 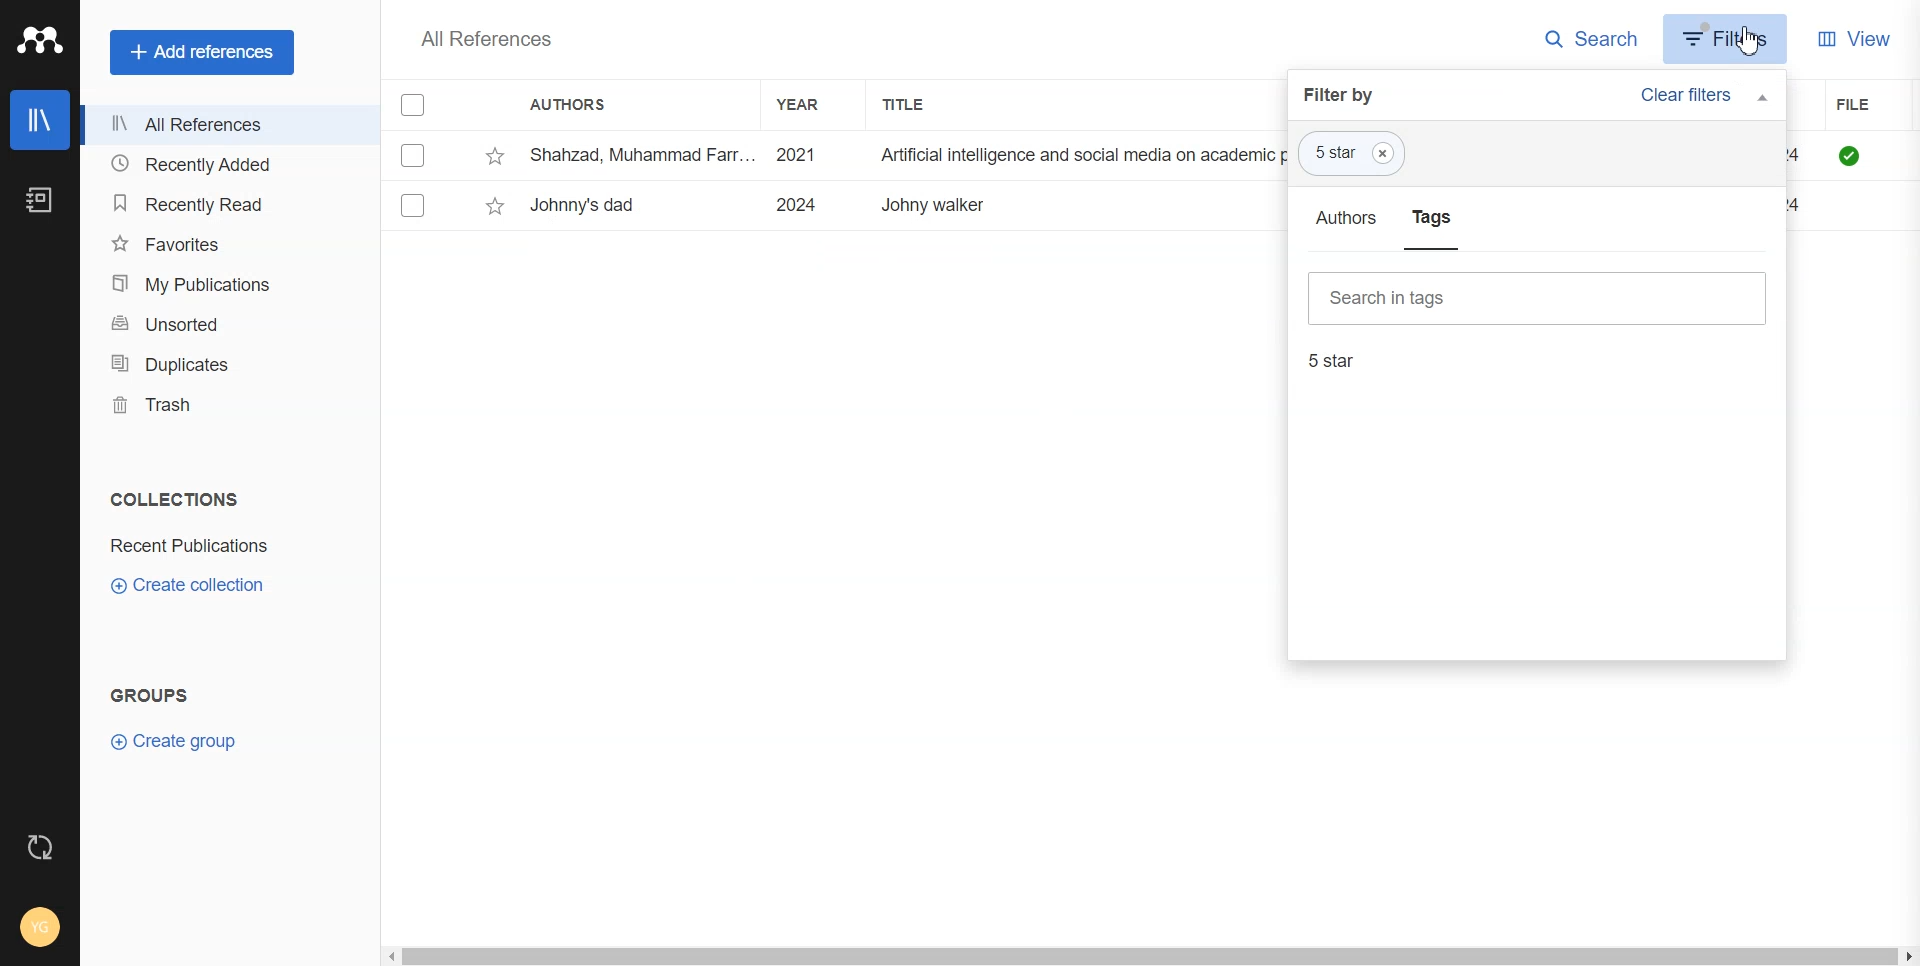 What do you see at coordinates (495, 206) in the screenshot?
I see `star` at bounding box center [495, 206].